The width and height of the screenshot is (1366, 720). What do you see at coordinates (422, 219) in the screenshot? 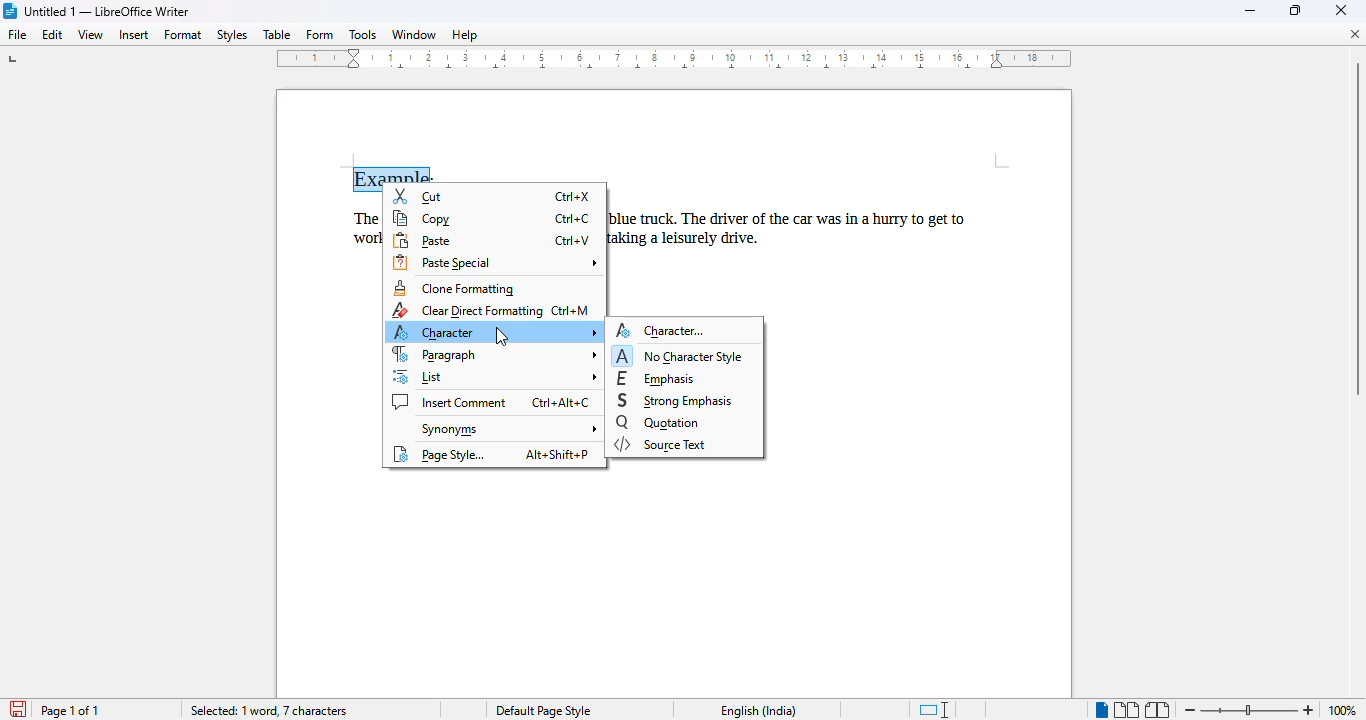
I see `copy` at bounding box center [422, 219].